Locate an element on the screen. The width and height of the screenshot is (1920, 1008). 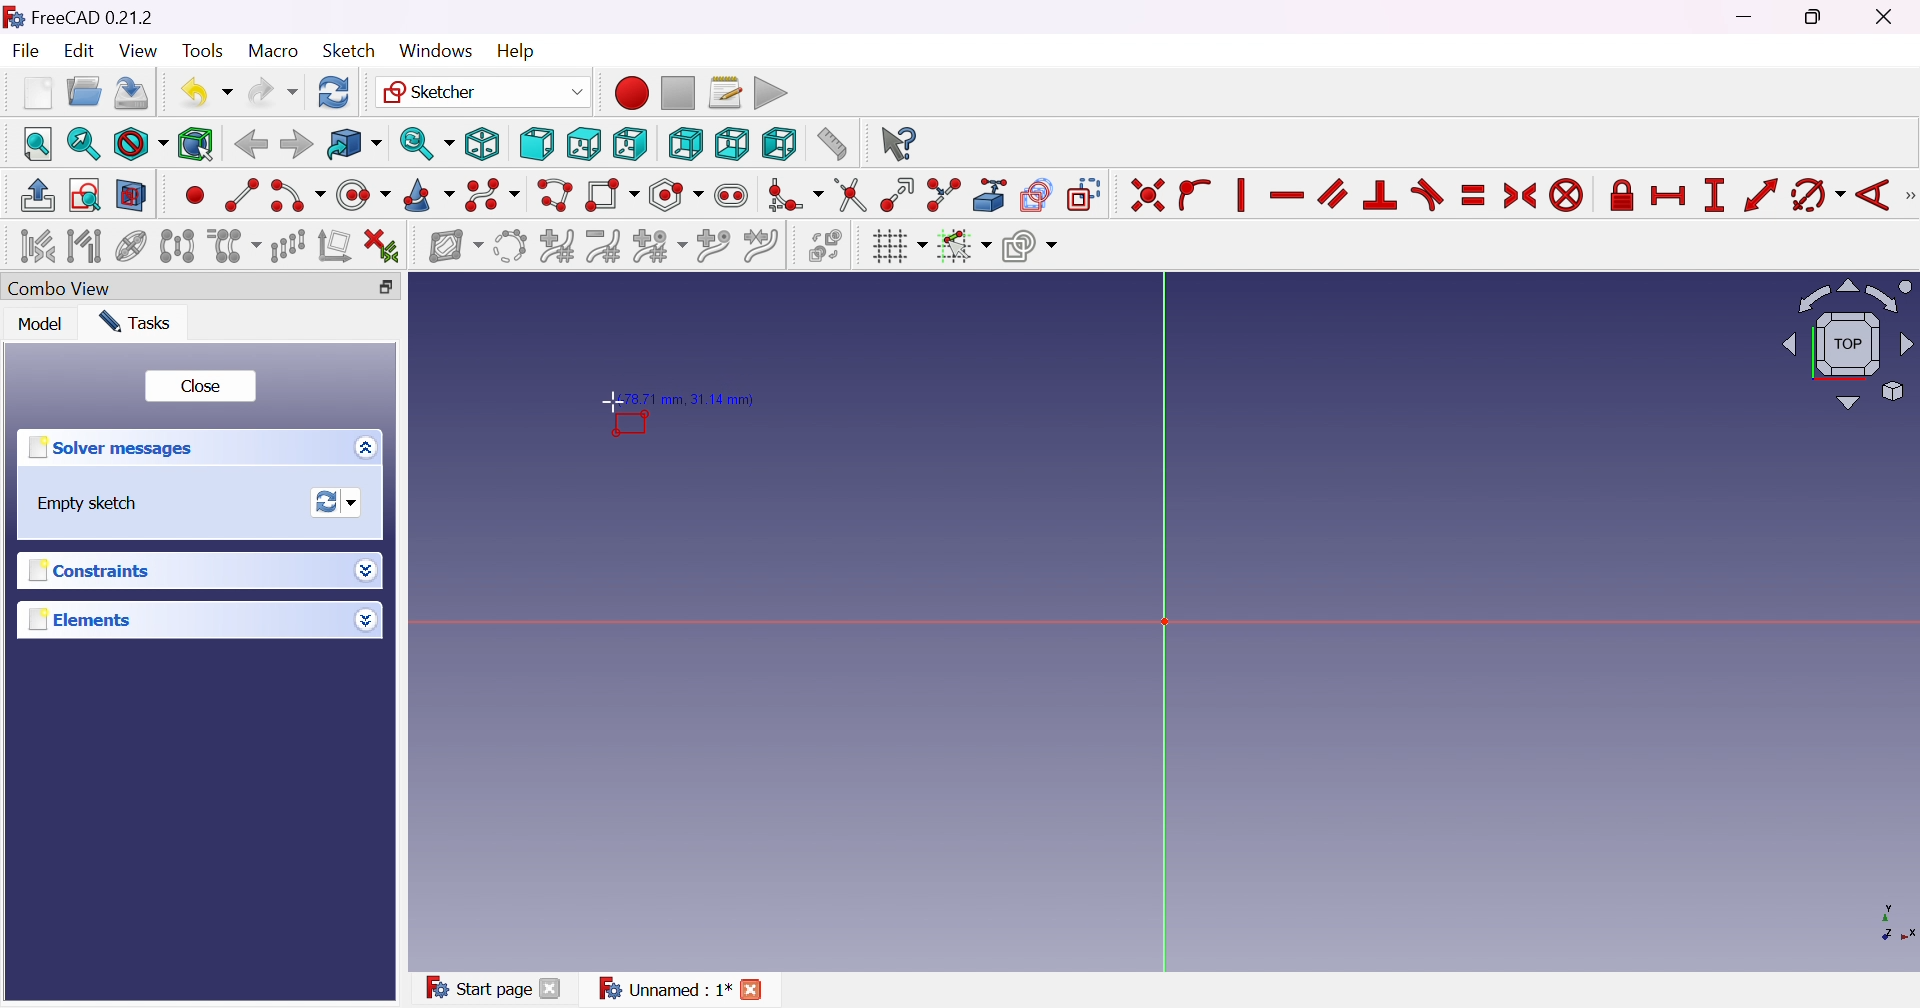
Remove axis alignment is located at coordinates (333, 245).